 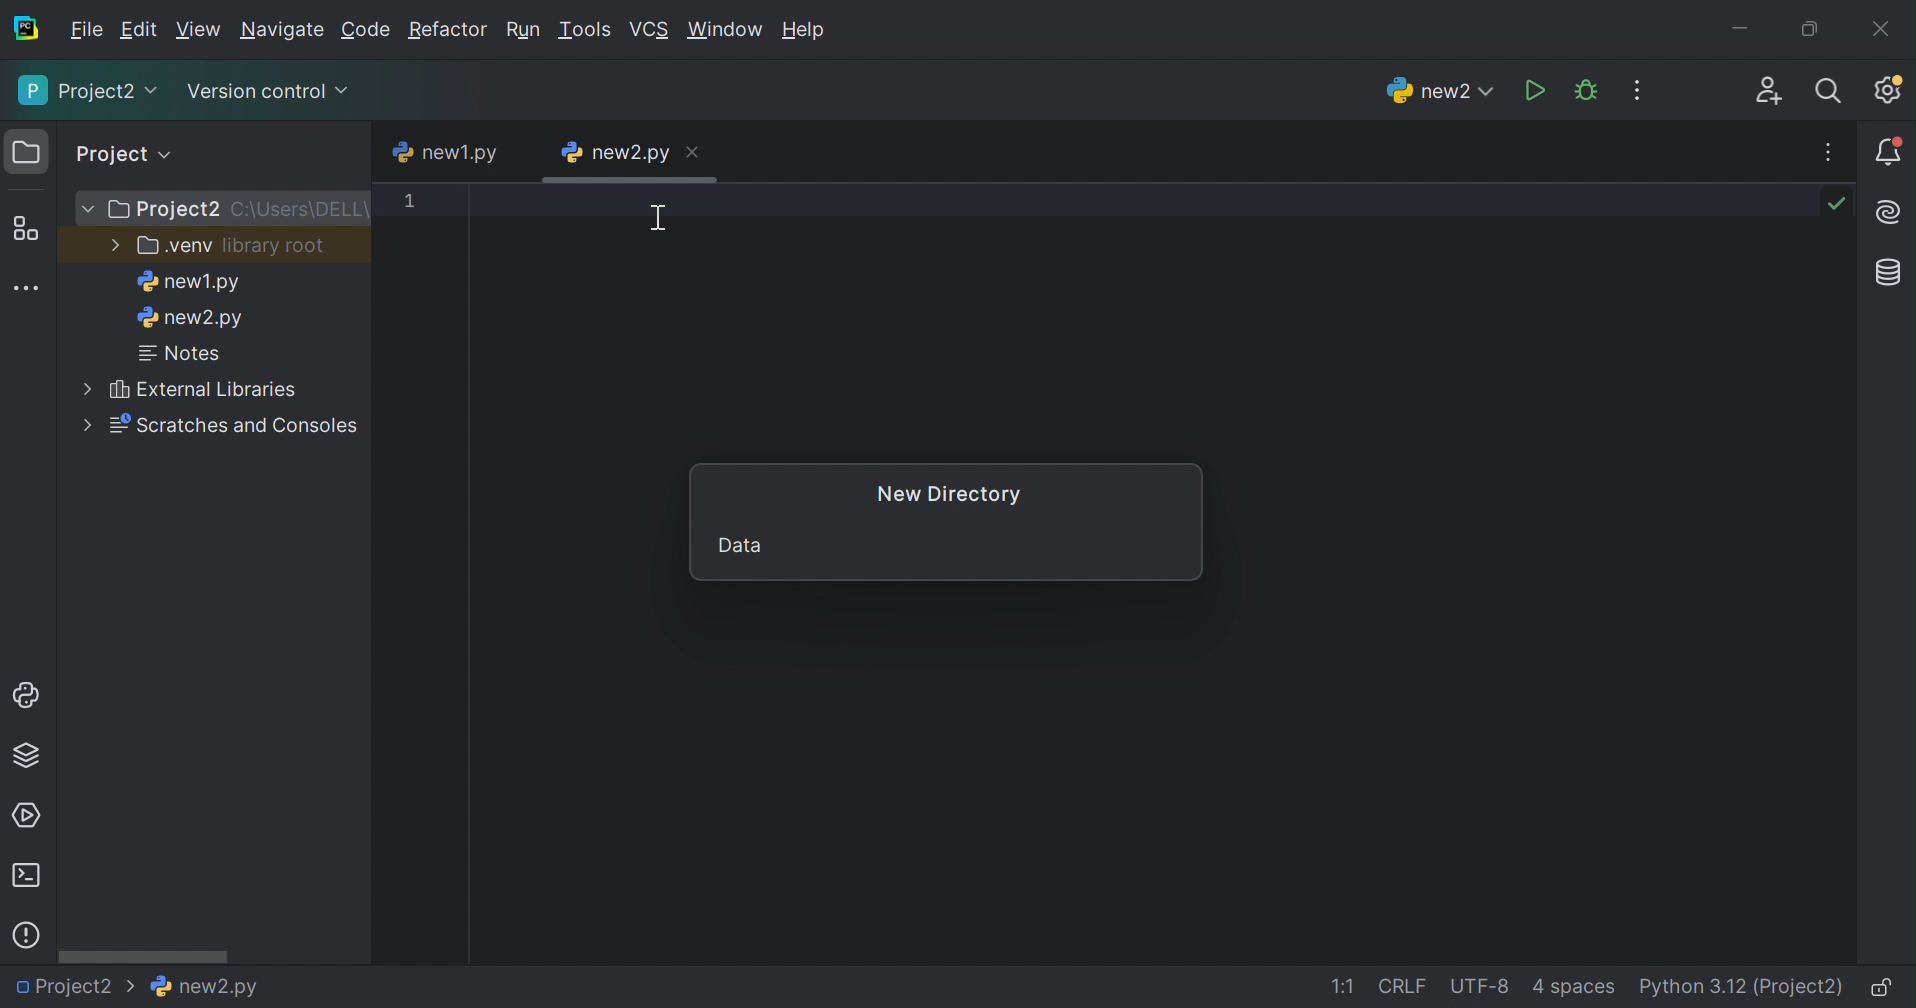 What do you see at coordinates (187, 284) in the screenshot?
I see `new1.py` at bounding box center [187, 284].